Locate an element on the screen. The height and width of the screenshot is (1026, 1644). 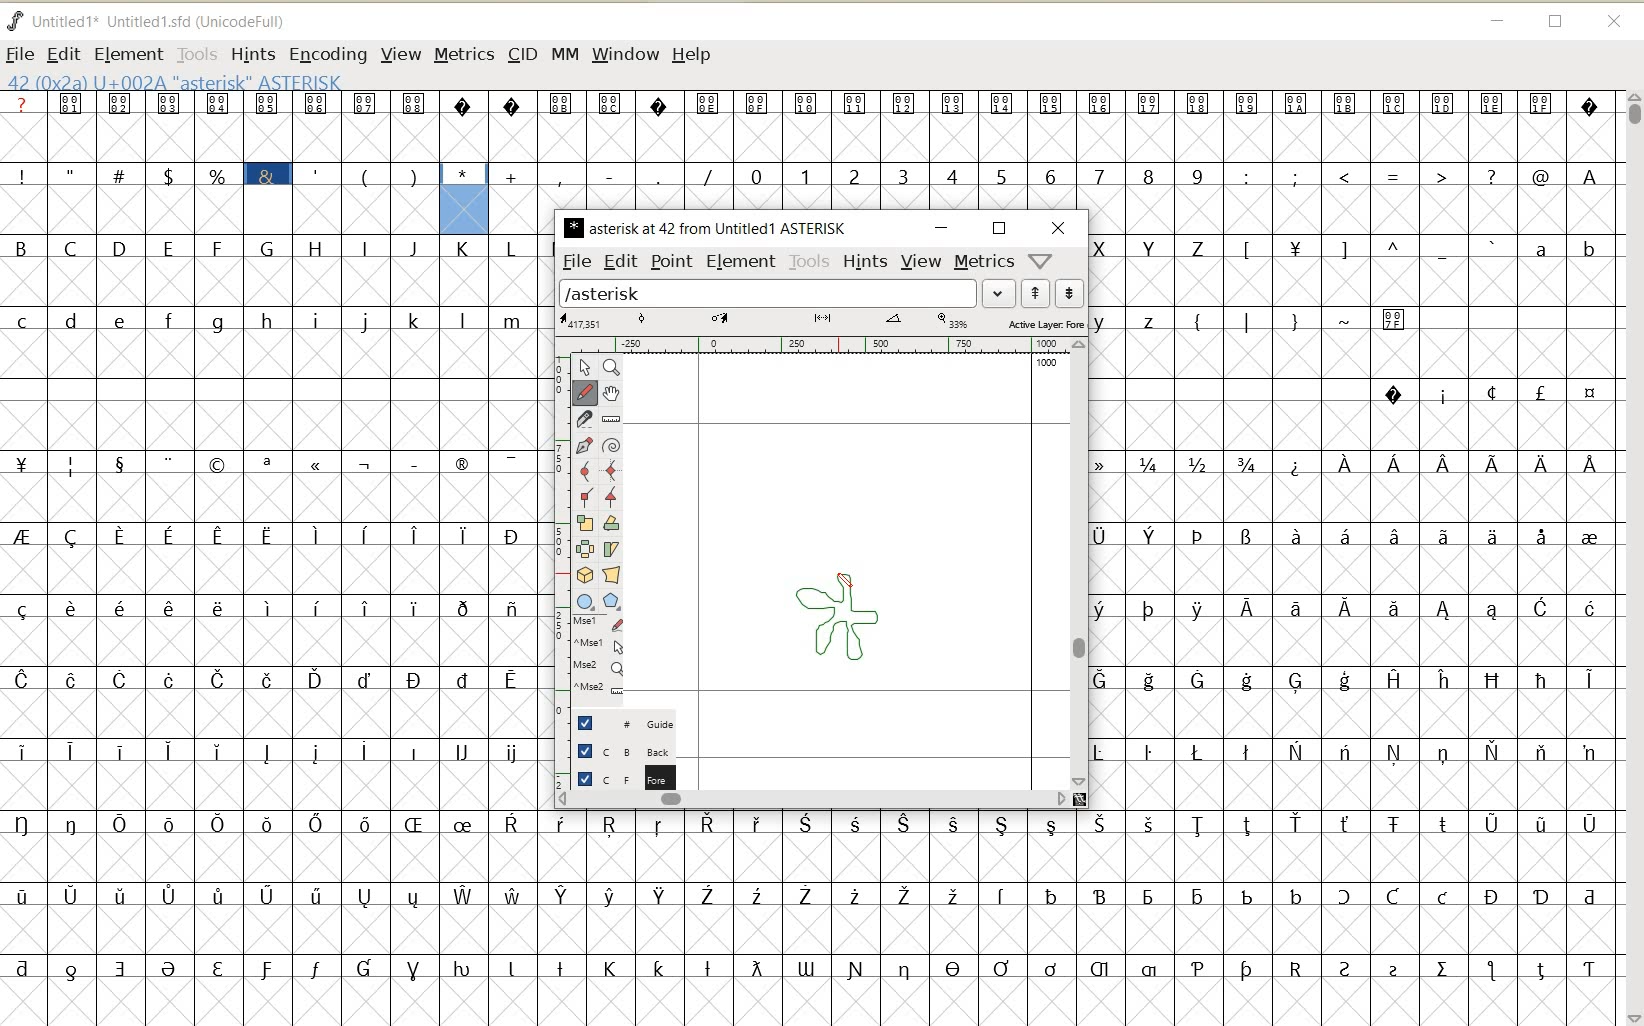
help/window is located at coordinates (1042, 262).